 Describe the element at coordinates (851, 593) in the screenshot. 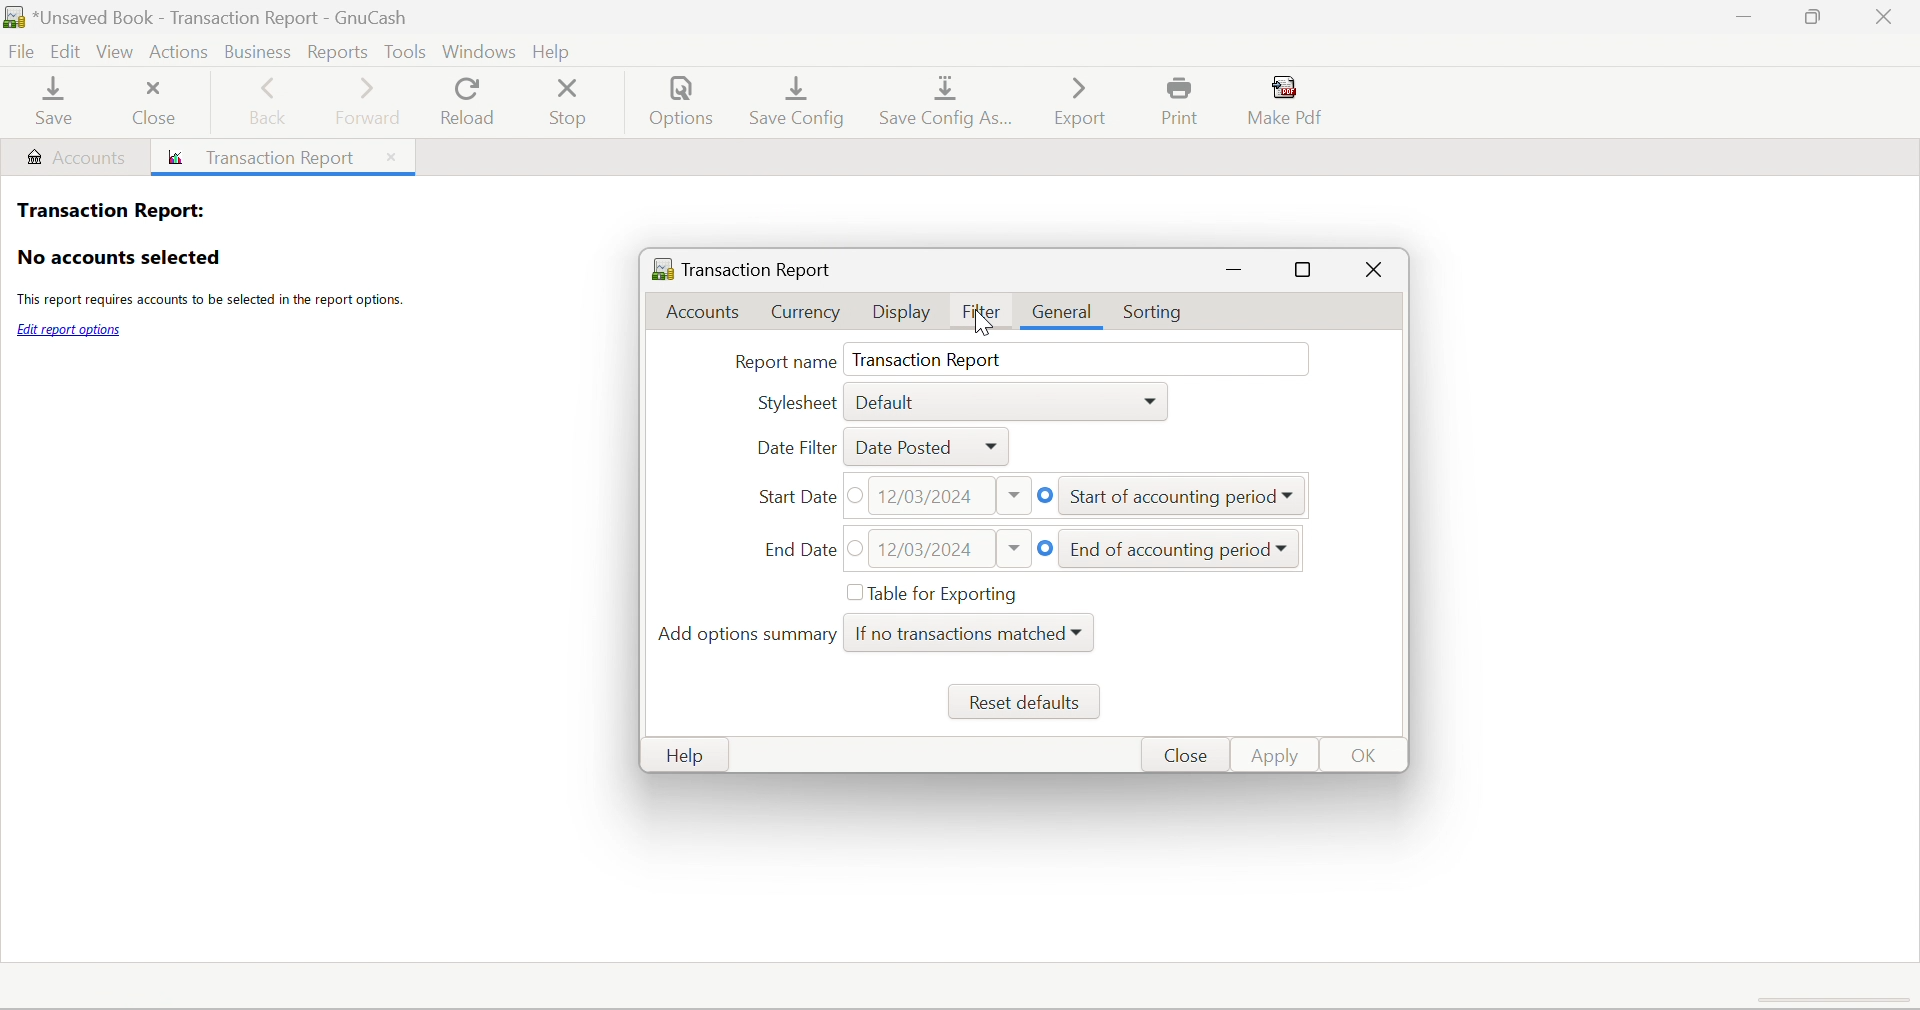

I see `Checkbox` at that location.